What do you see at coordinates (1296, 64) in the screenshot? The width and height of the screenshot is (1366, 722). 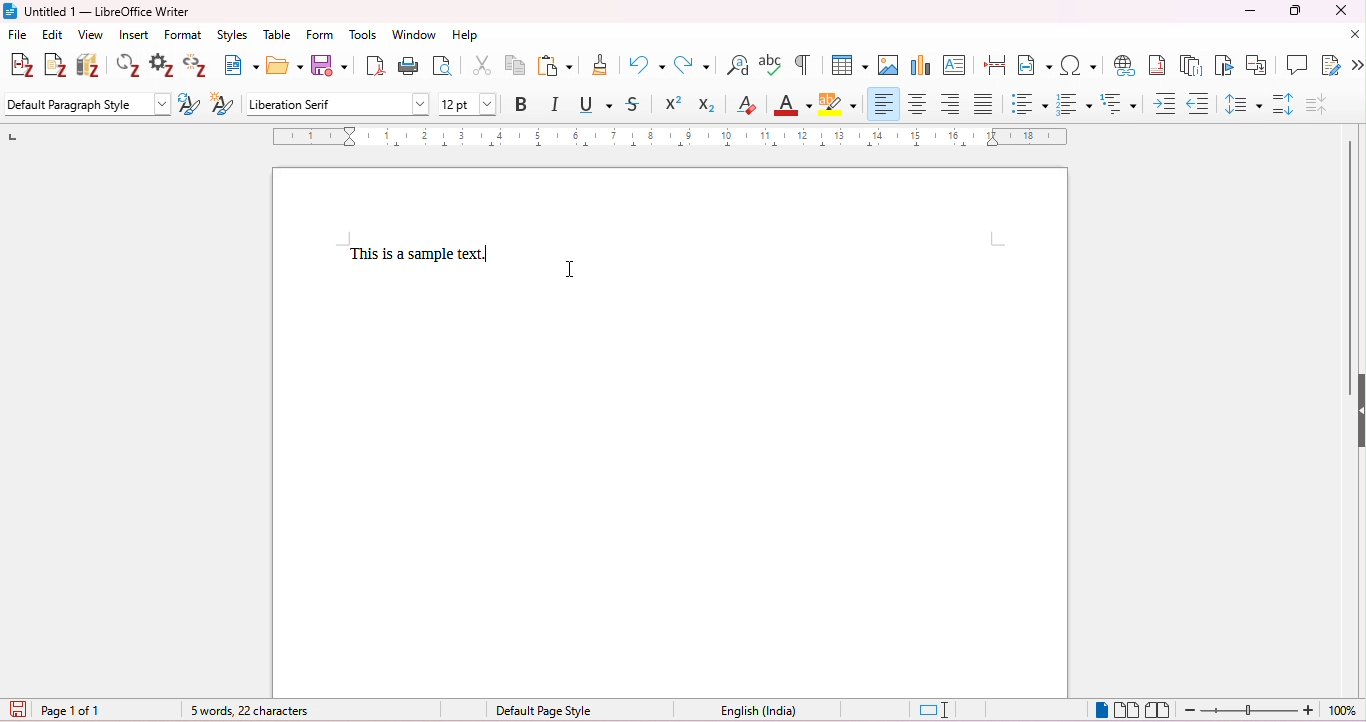 I see `insert comment` at bounding box center [1296, 64].